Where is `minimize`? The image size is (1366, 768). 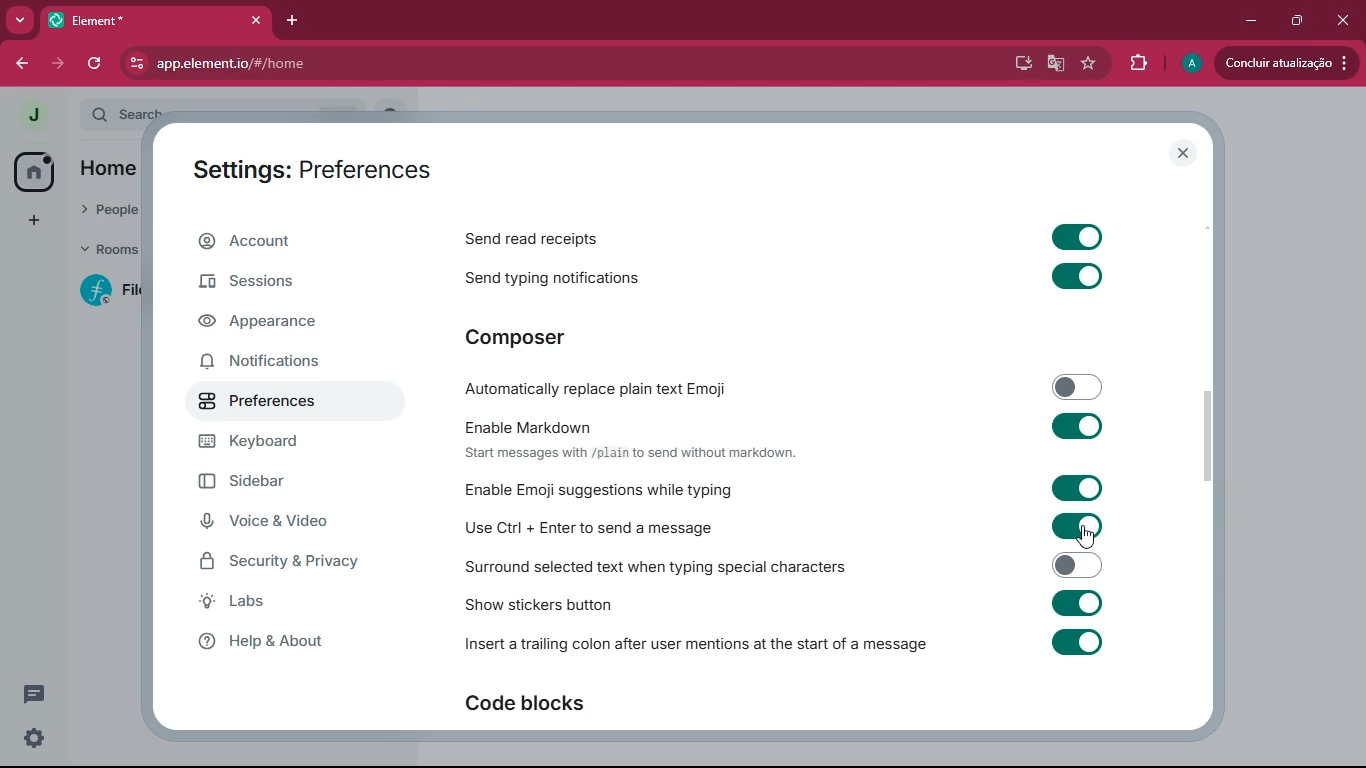 minimize is located at coordinates (1247, 21).